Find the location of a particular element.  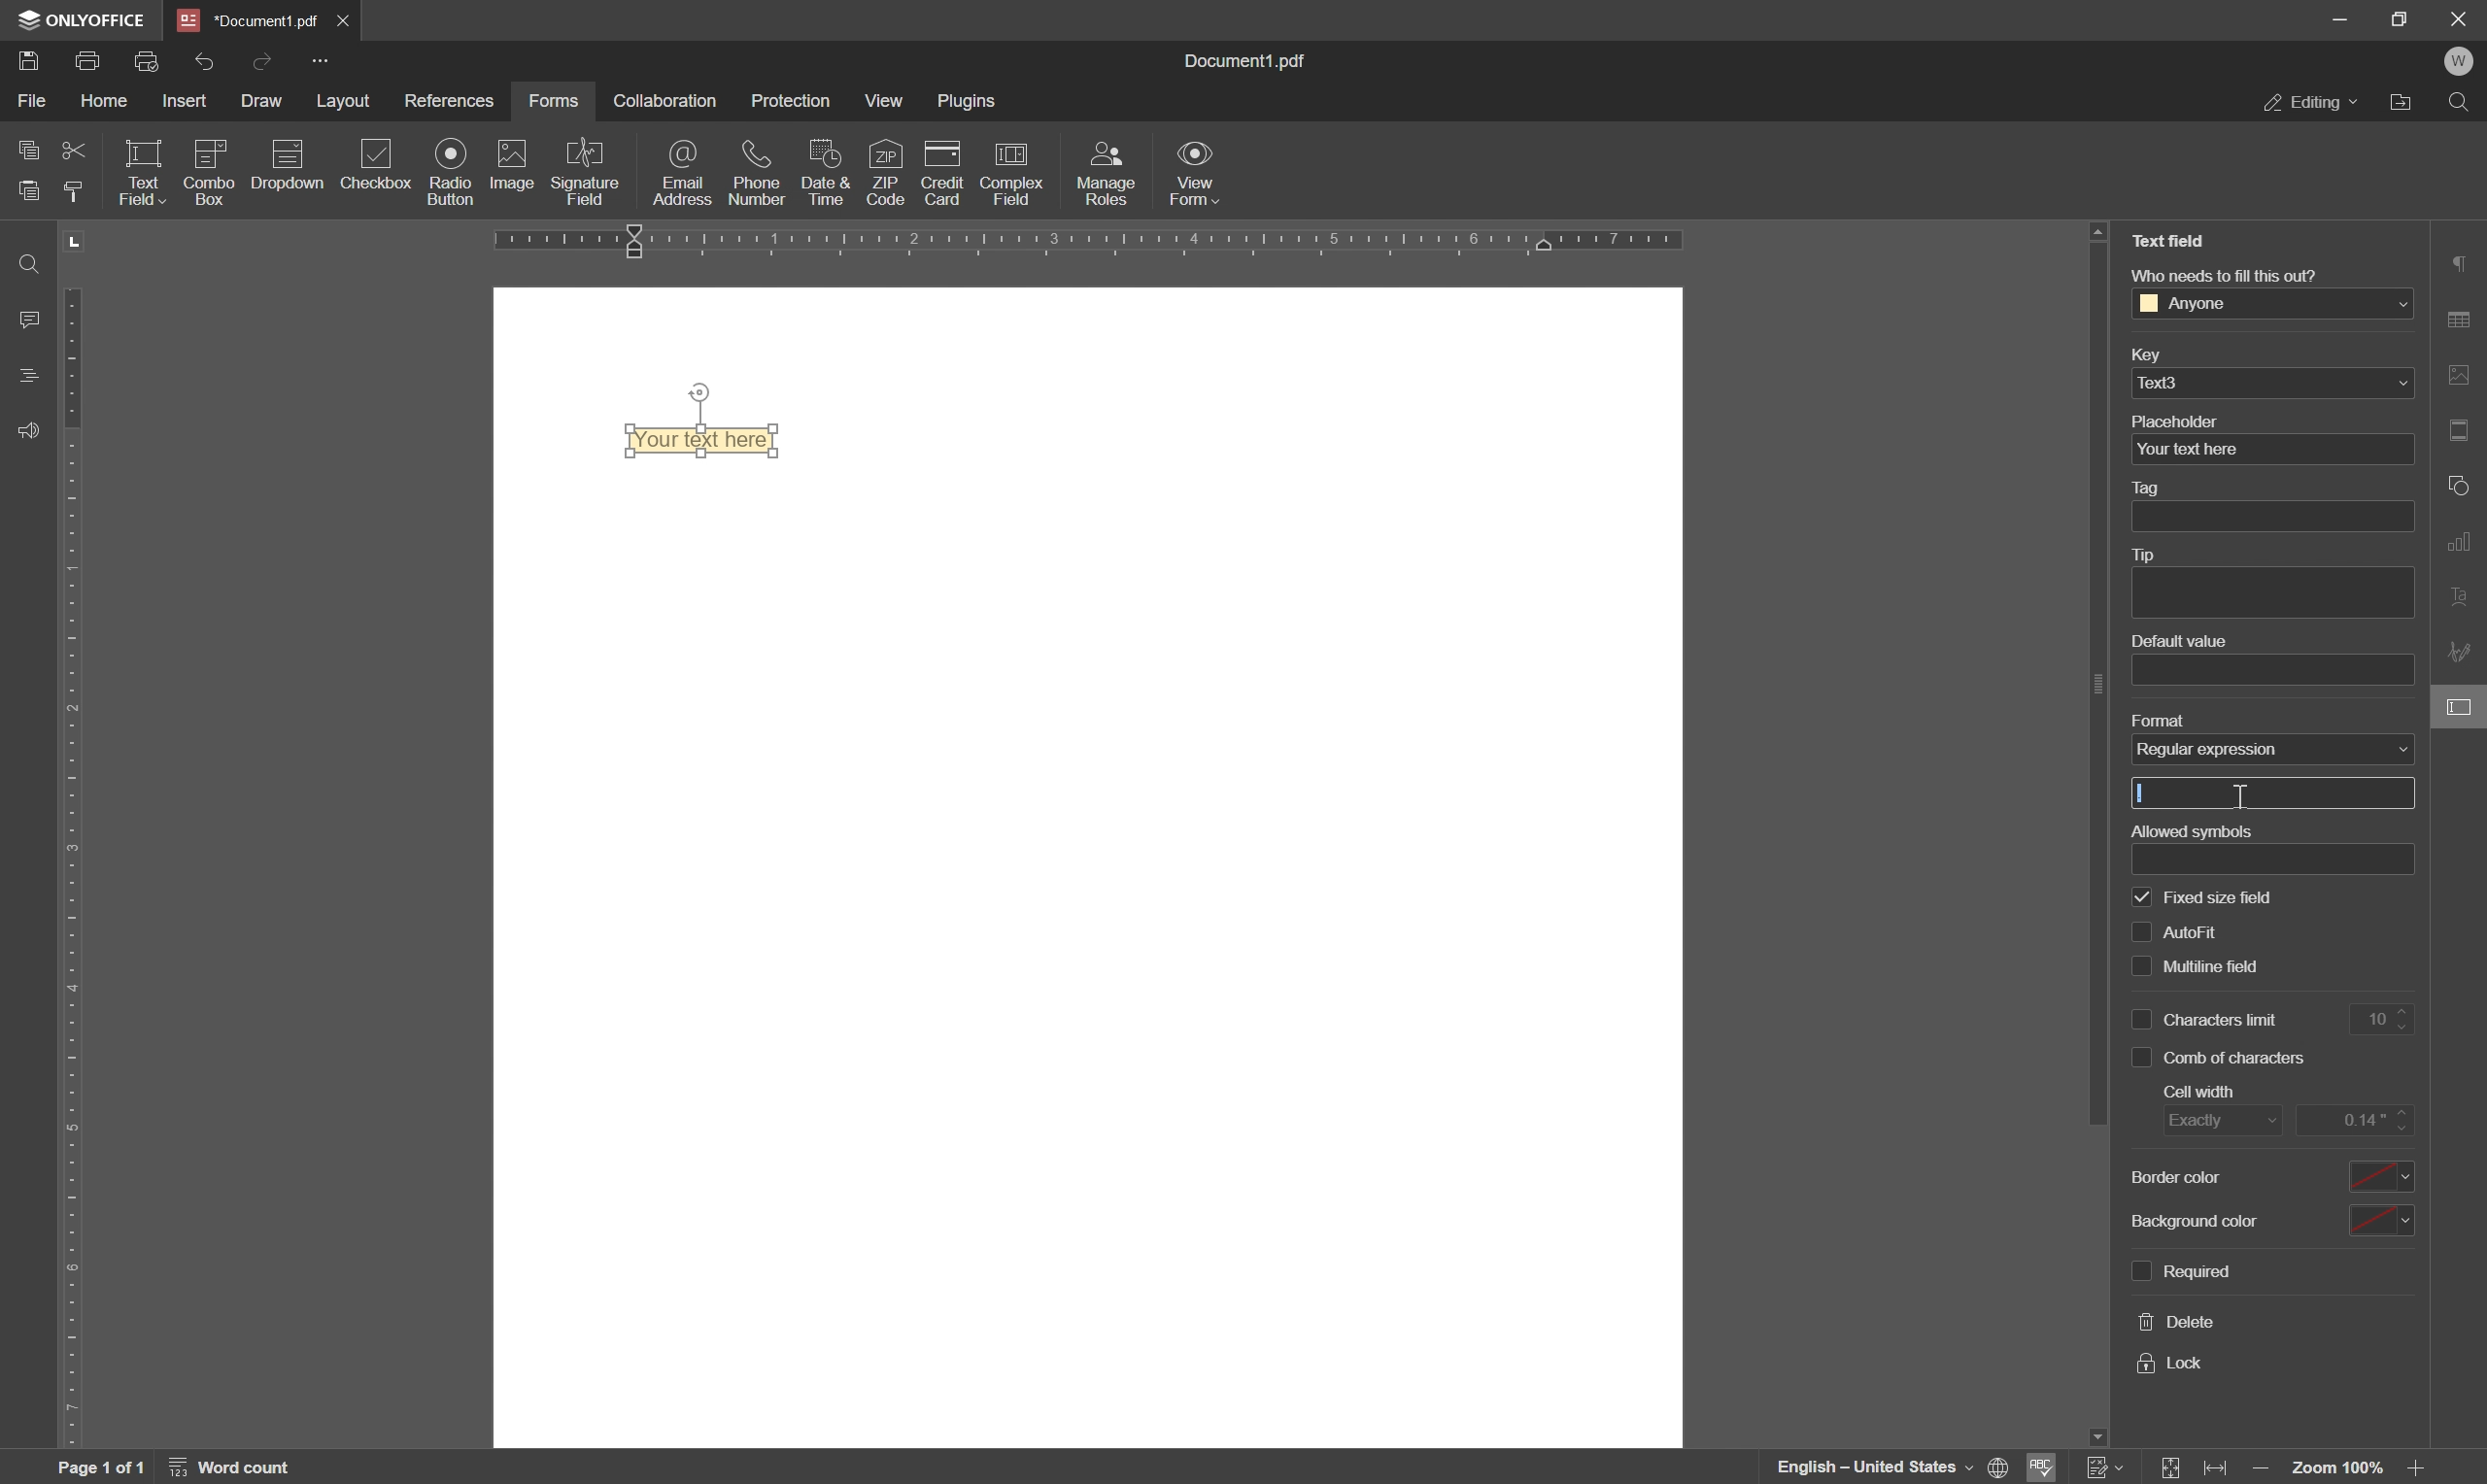

date and time is located at coordinates (825, 173).